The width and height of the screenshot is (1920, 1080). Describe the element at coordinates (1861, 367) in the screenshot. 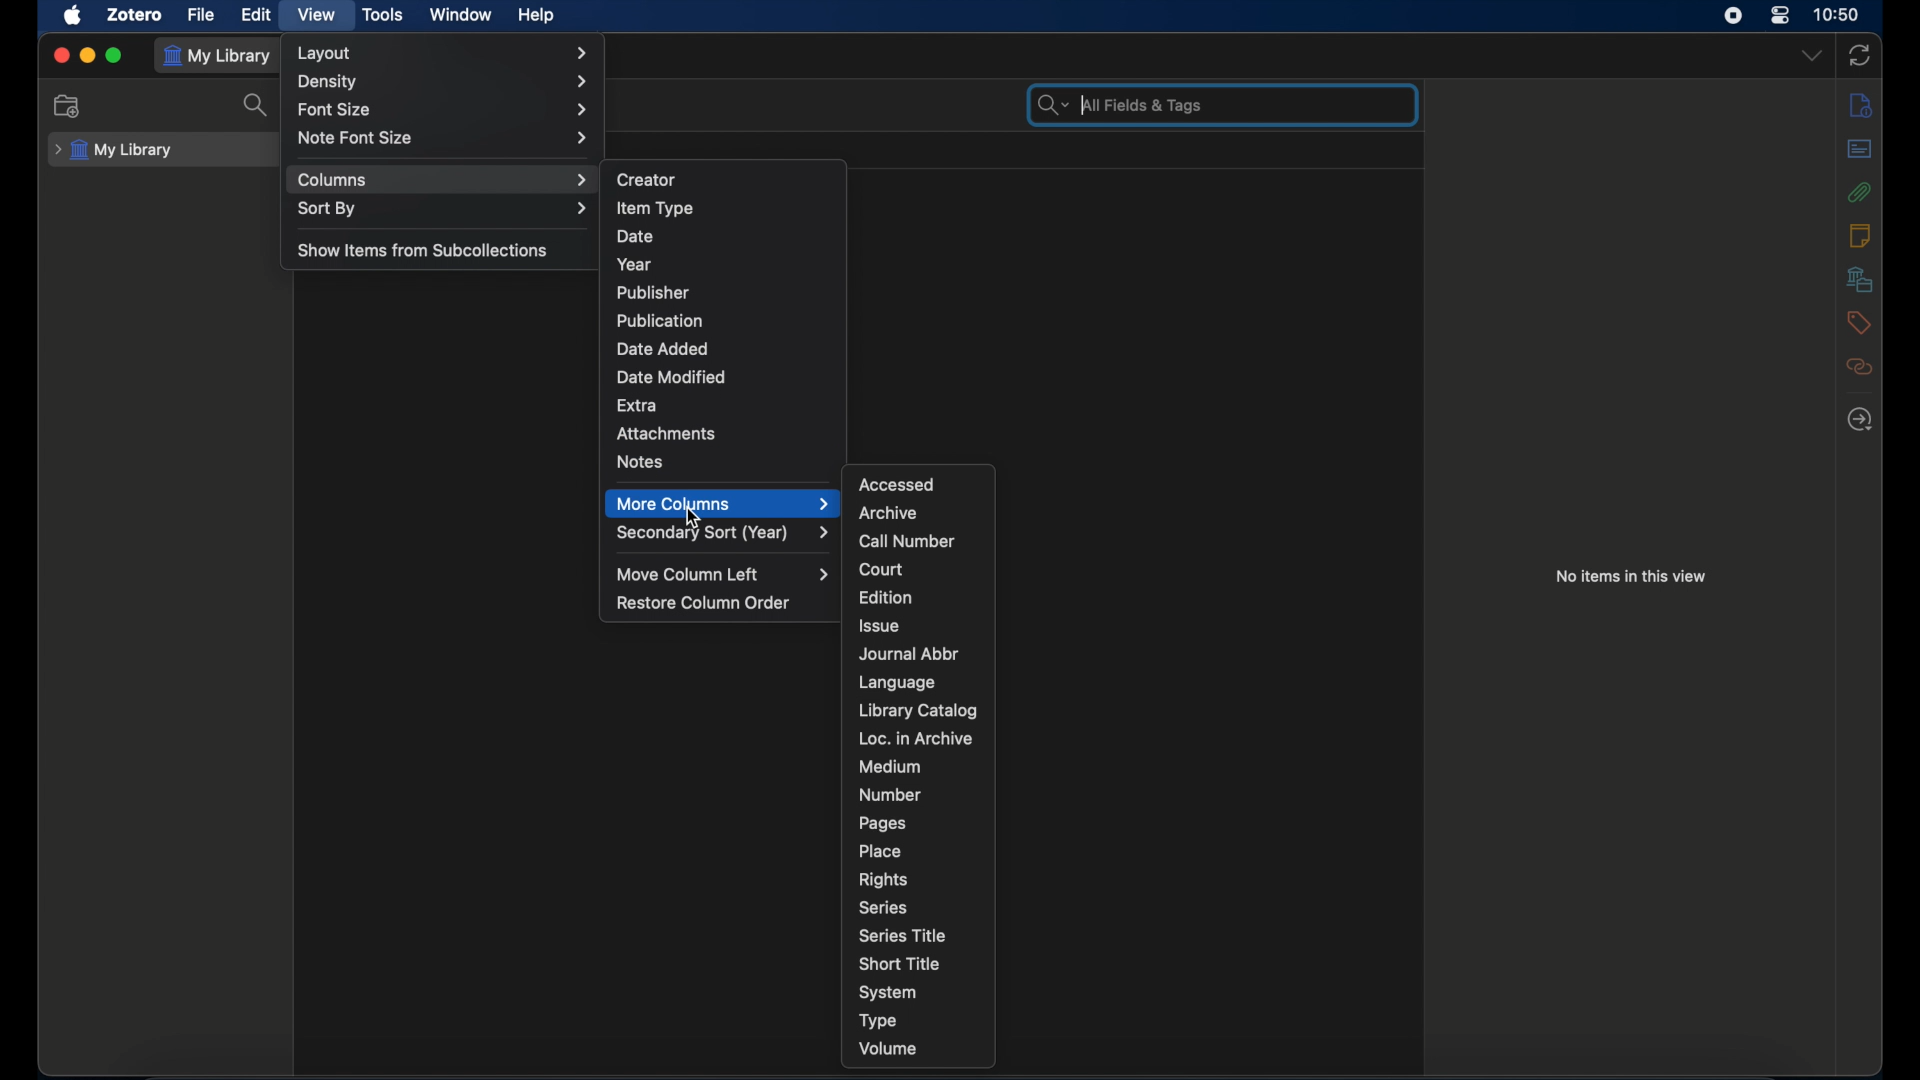

I see `related` at that location.